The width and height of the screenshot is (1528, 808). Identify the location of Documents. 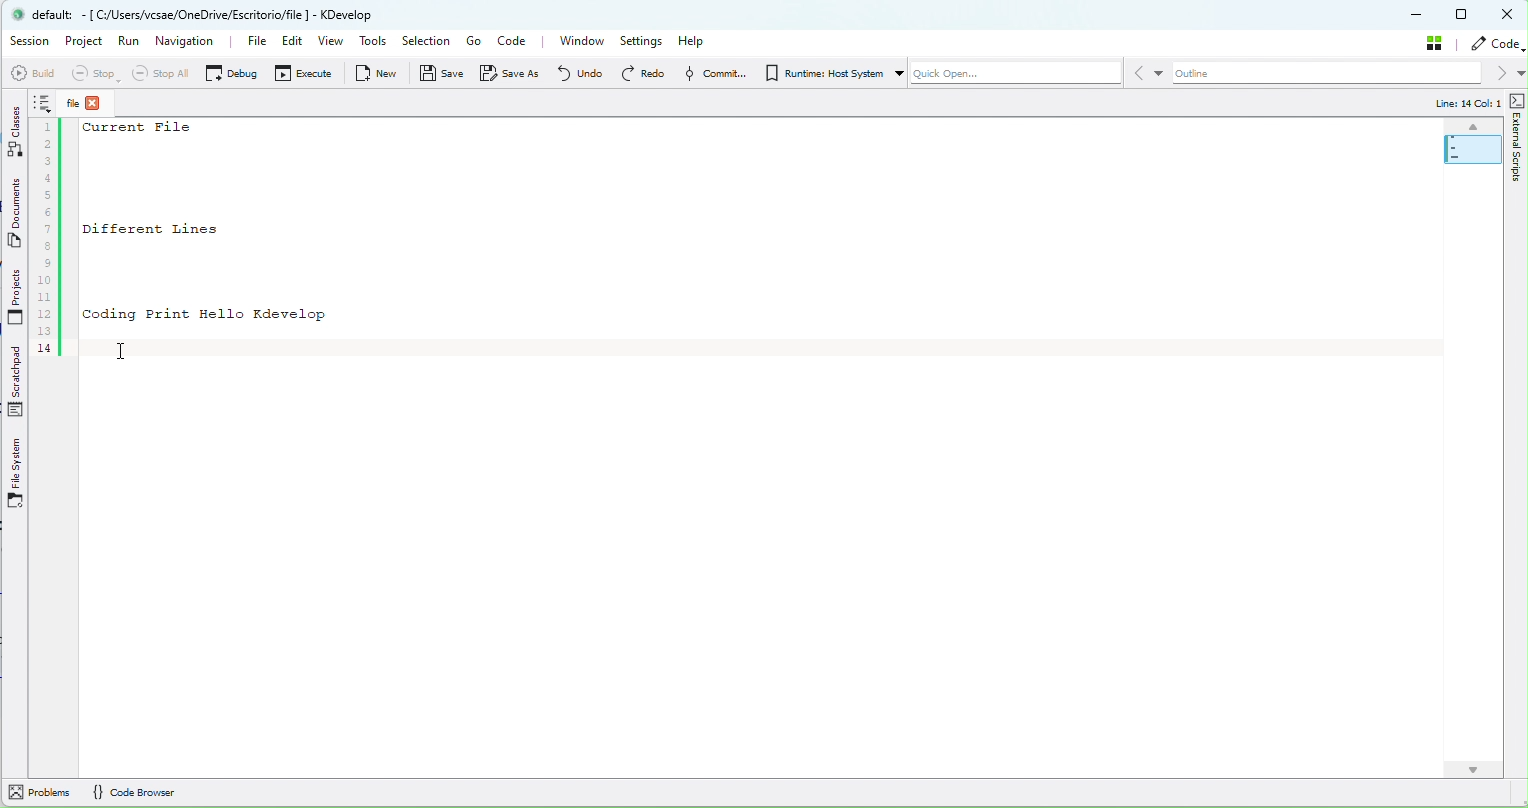
(17, 216).